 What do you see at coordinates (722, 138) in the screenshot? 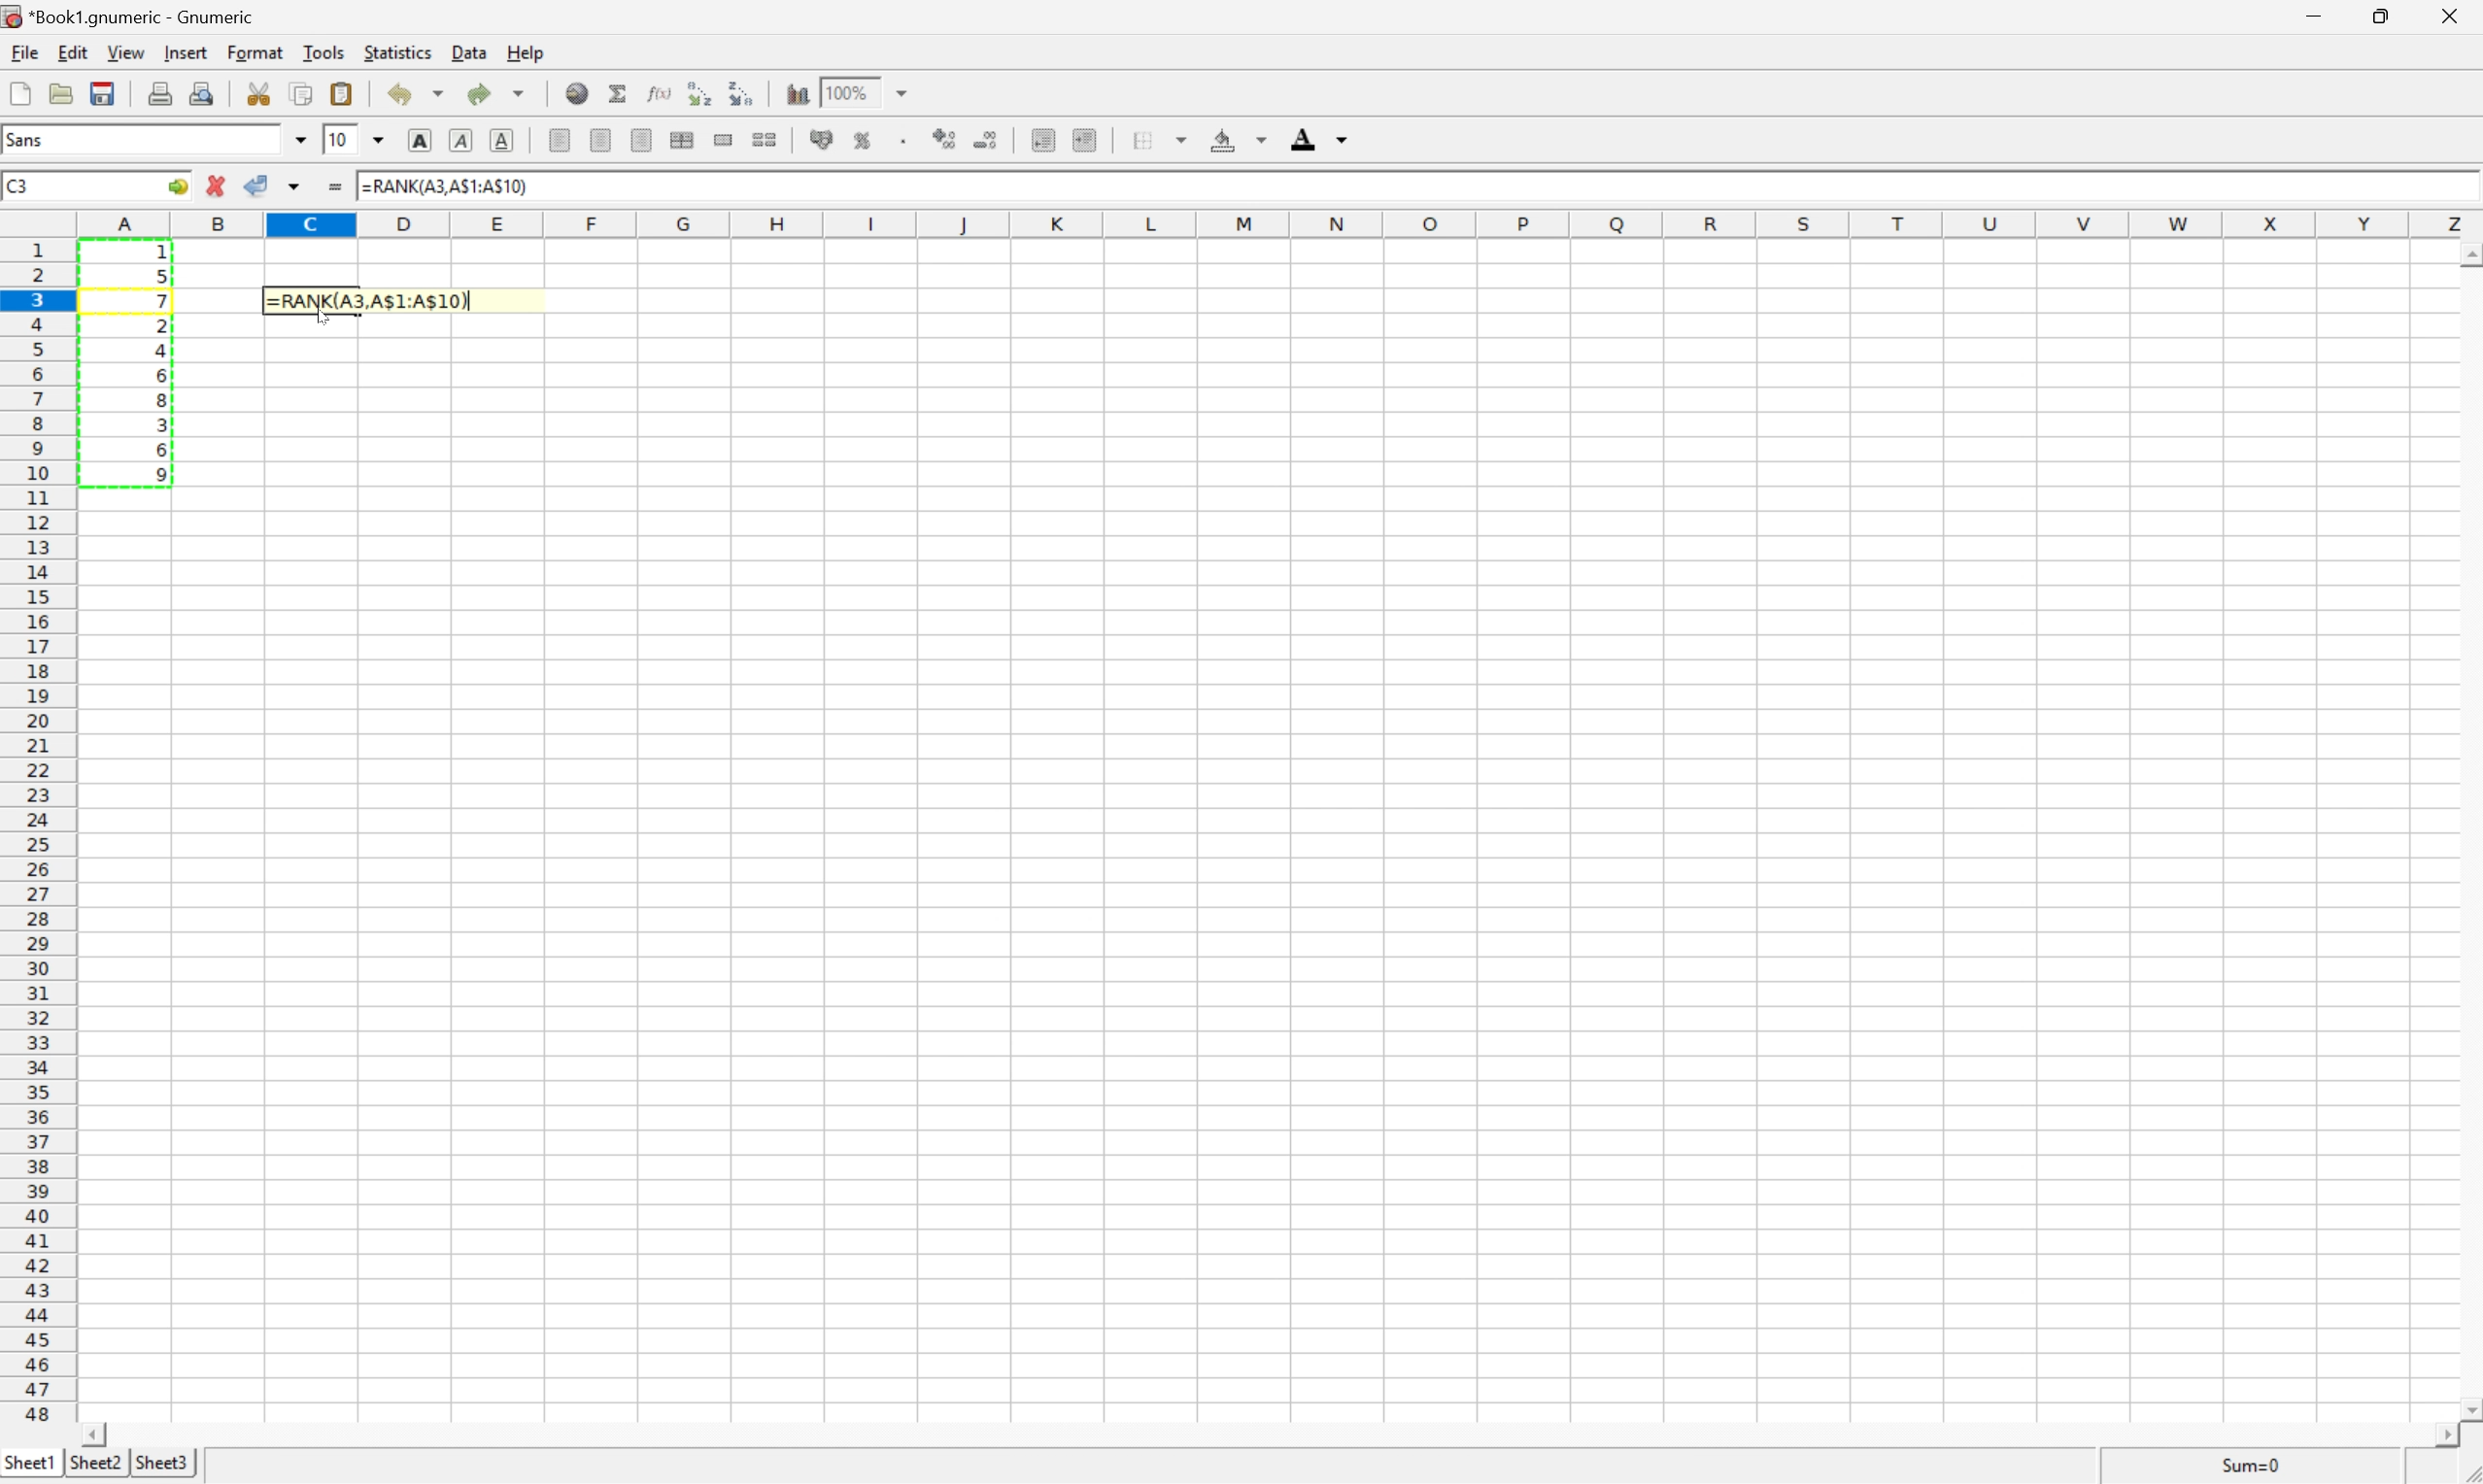
I see `merge range of cells` at bounding box center [722, 138].